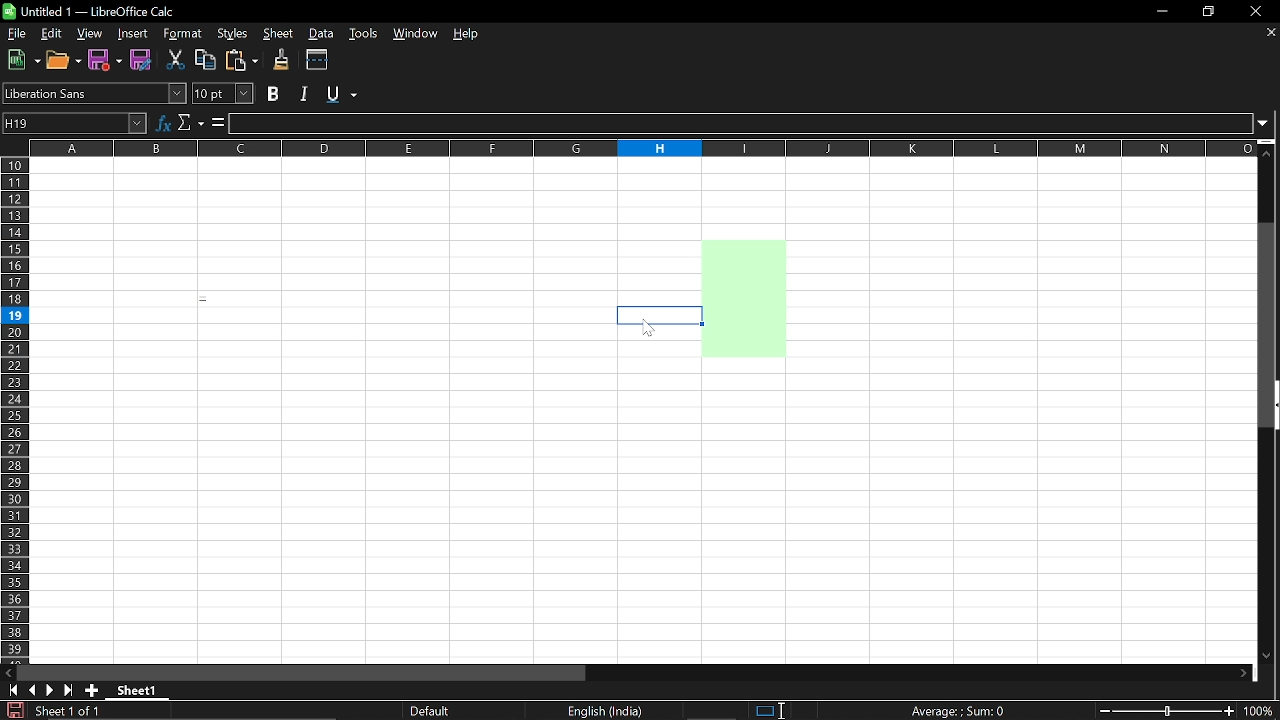 This screenshot has width=1280, height=720. Describe the element at coordinates (105, 60) in the screenshot. I see `Save as` at that location.